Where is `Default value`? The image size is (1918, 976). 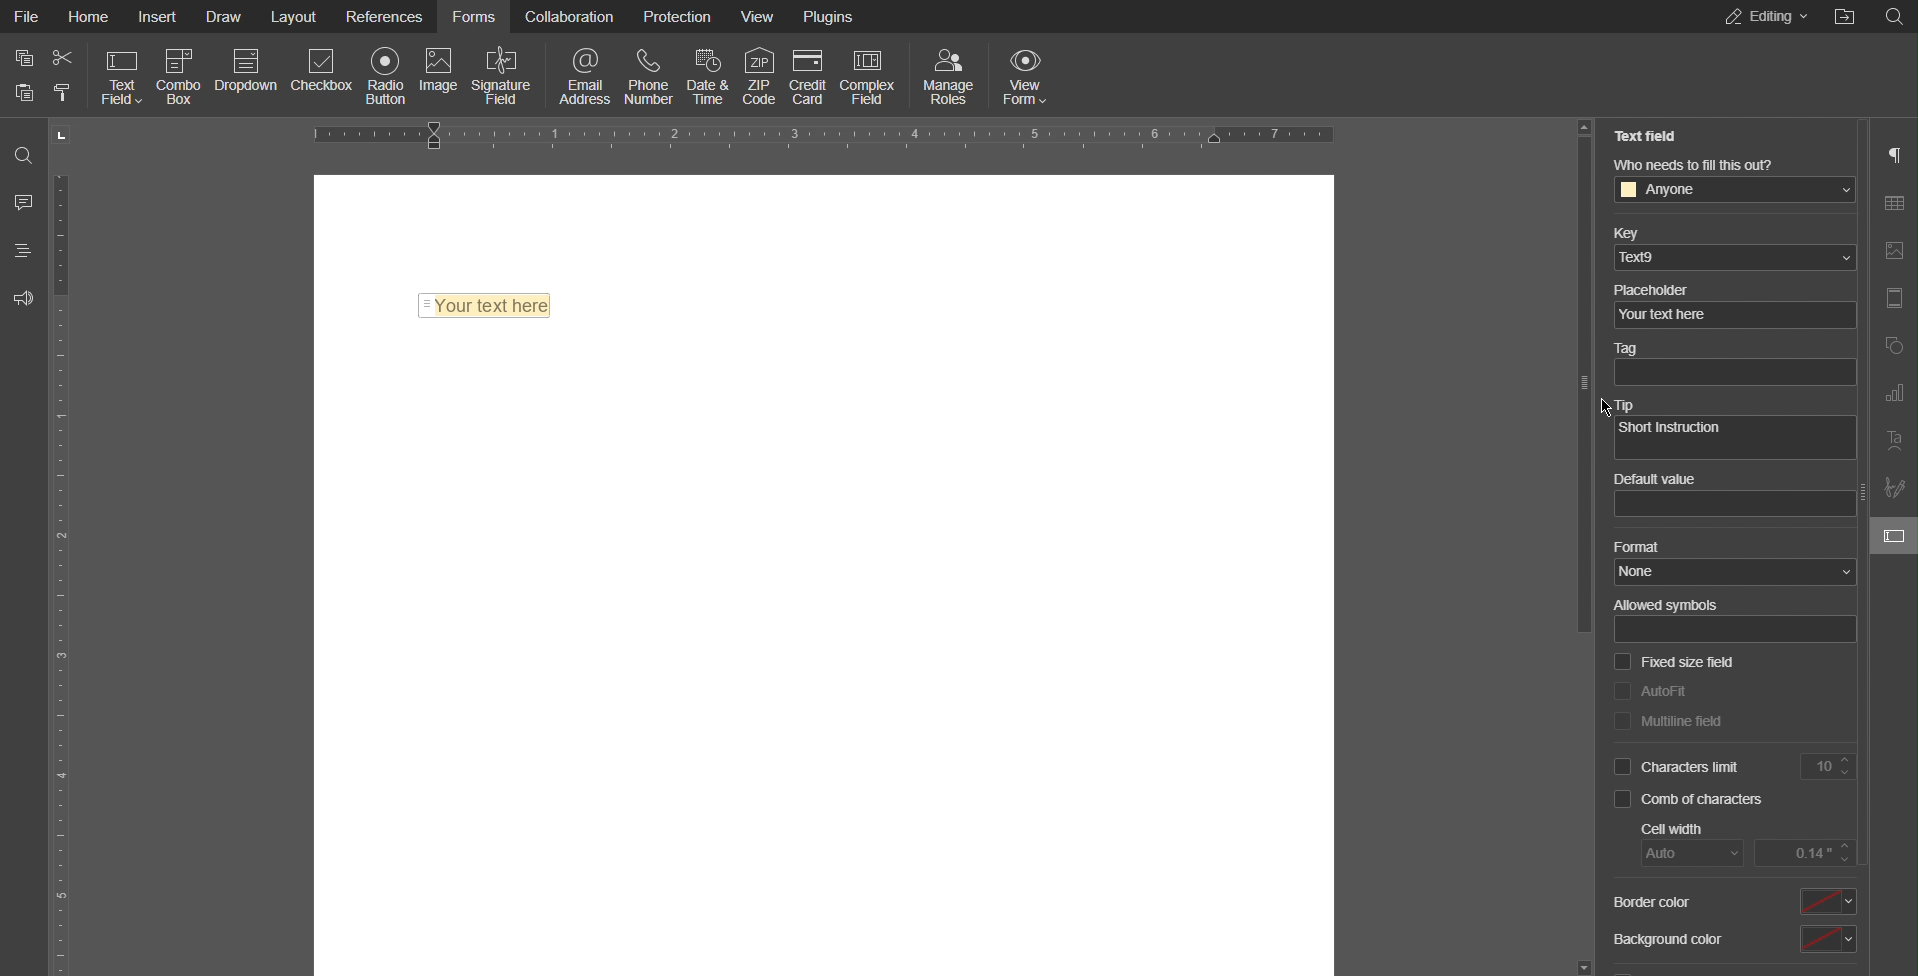 Default value is located at coordinates (1670, 475).